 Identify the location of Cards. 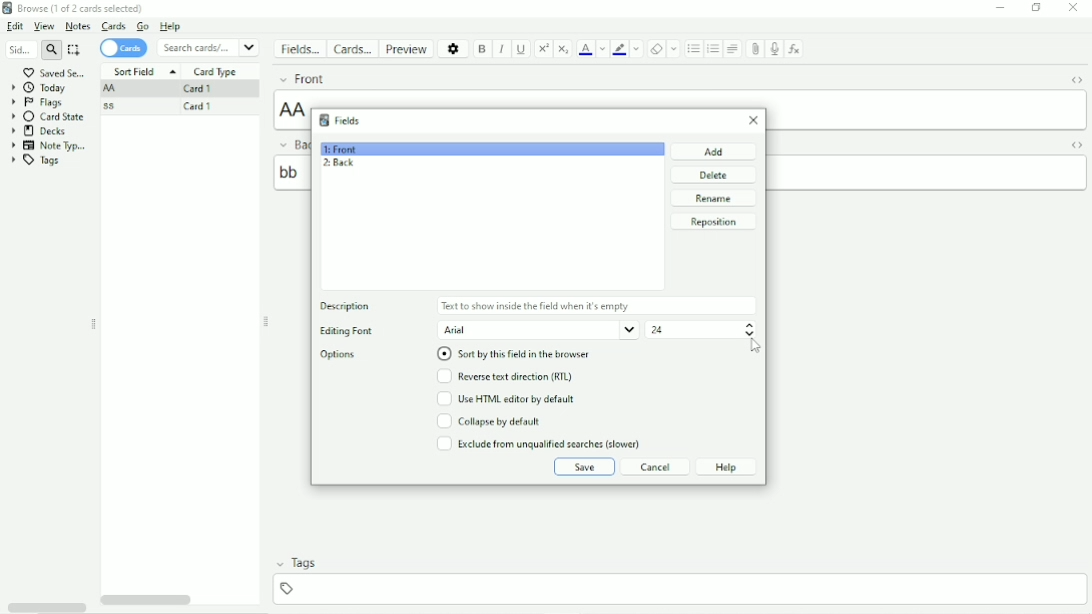
(351, 48).